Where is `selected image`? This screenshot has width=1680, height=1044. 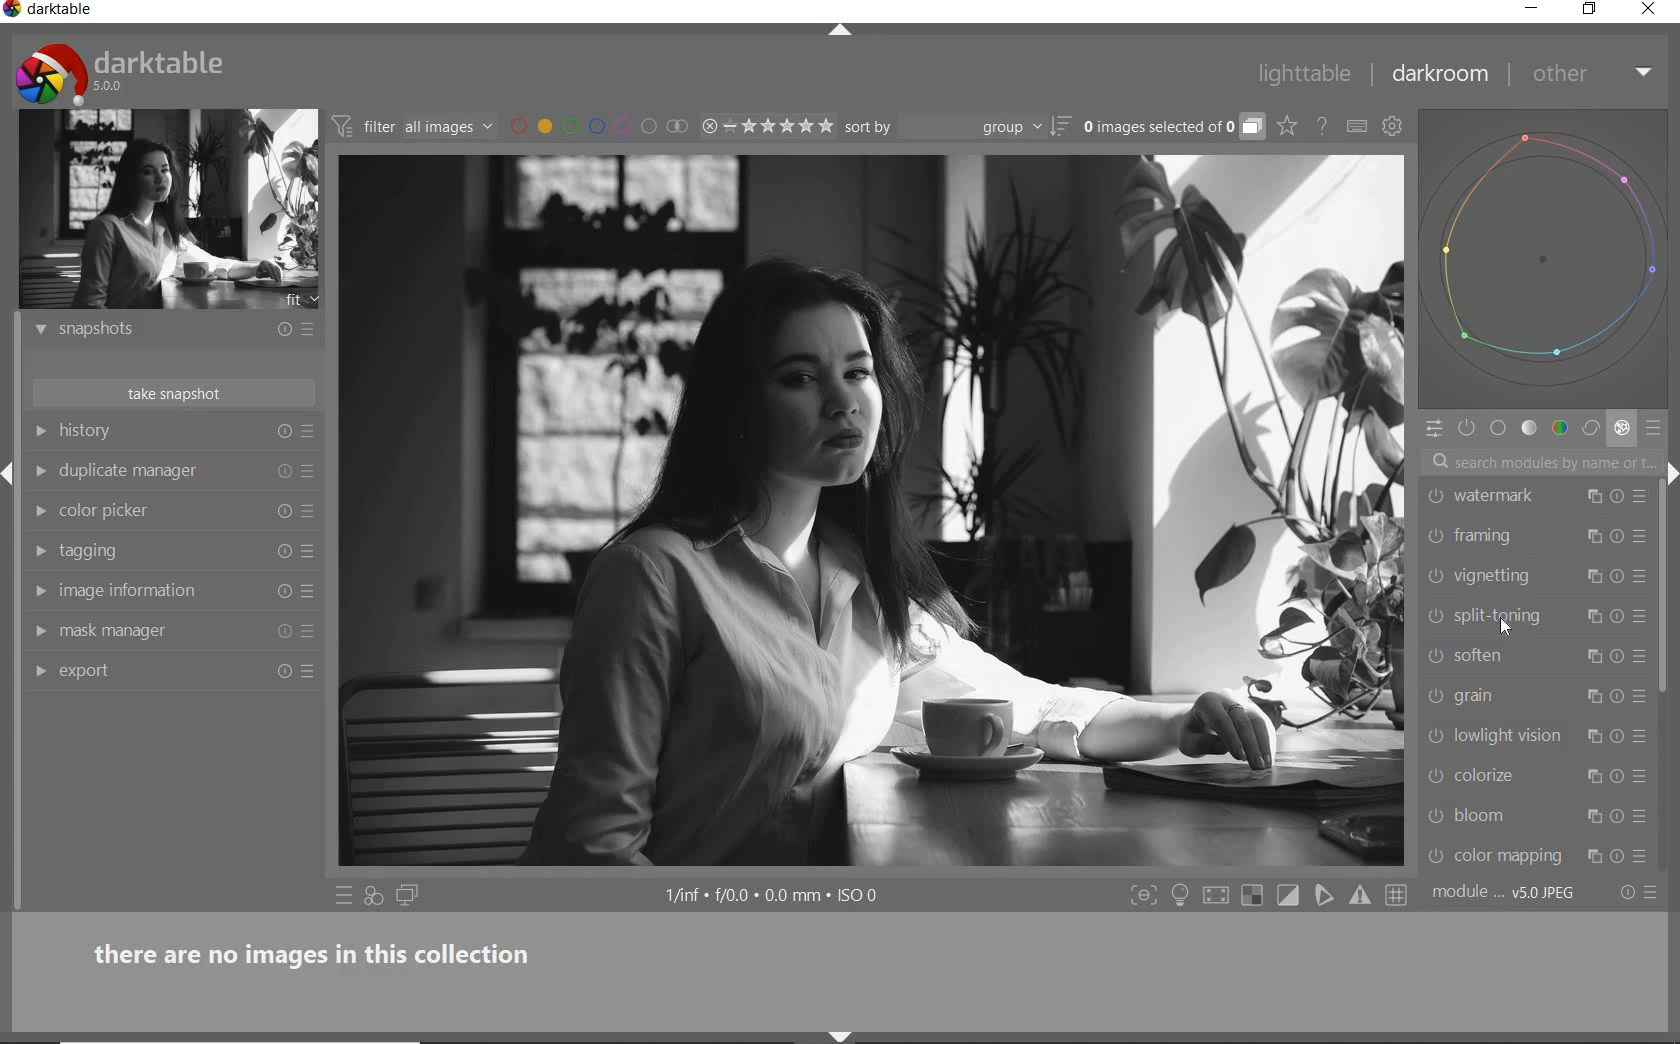
selected image is located at coordinates (868, 515).